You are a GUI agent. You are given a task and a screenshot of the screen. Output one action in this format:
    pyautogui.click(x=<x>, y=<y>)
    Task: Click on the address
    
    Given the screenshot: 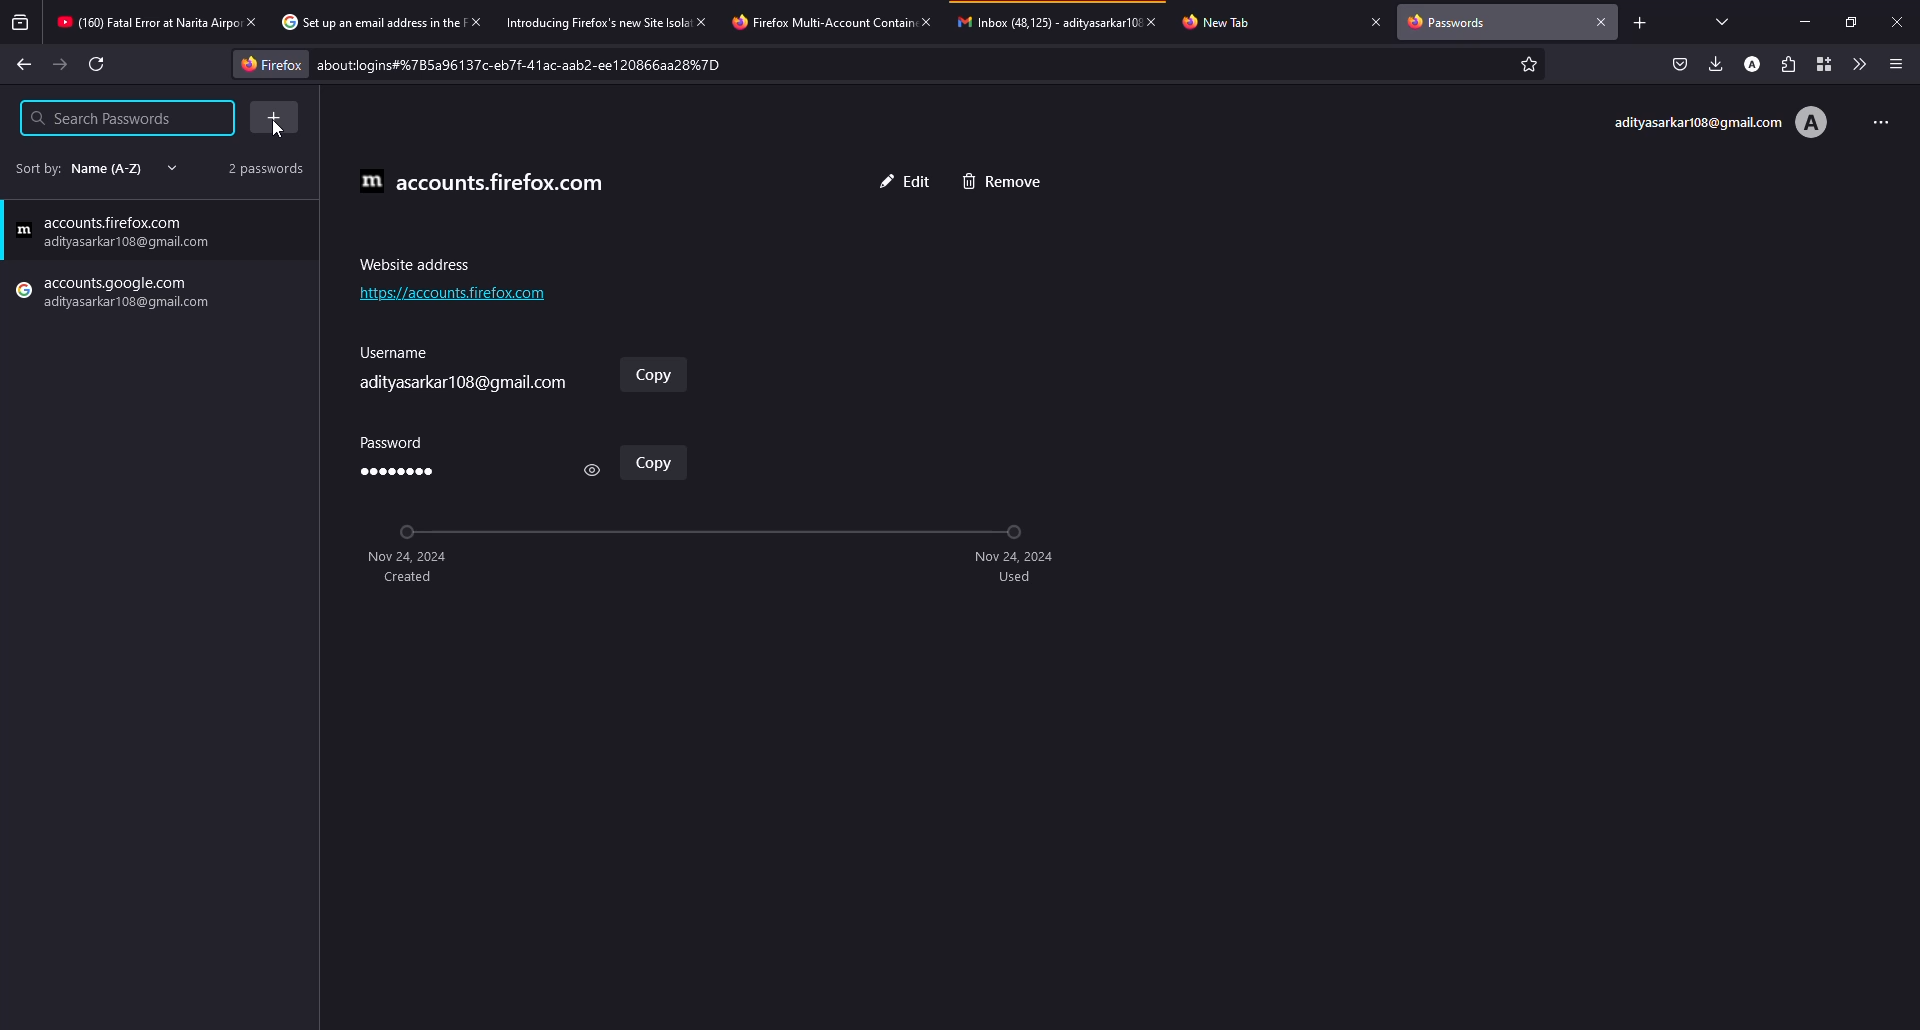 What is the action you would take?
    pyautogui.click(x=408, y=264)
    